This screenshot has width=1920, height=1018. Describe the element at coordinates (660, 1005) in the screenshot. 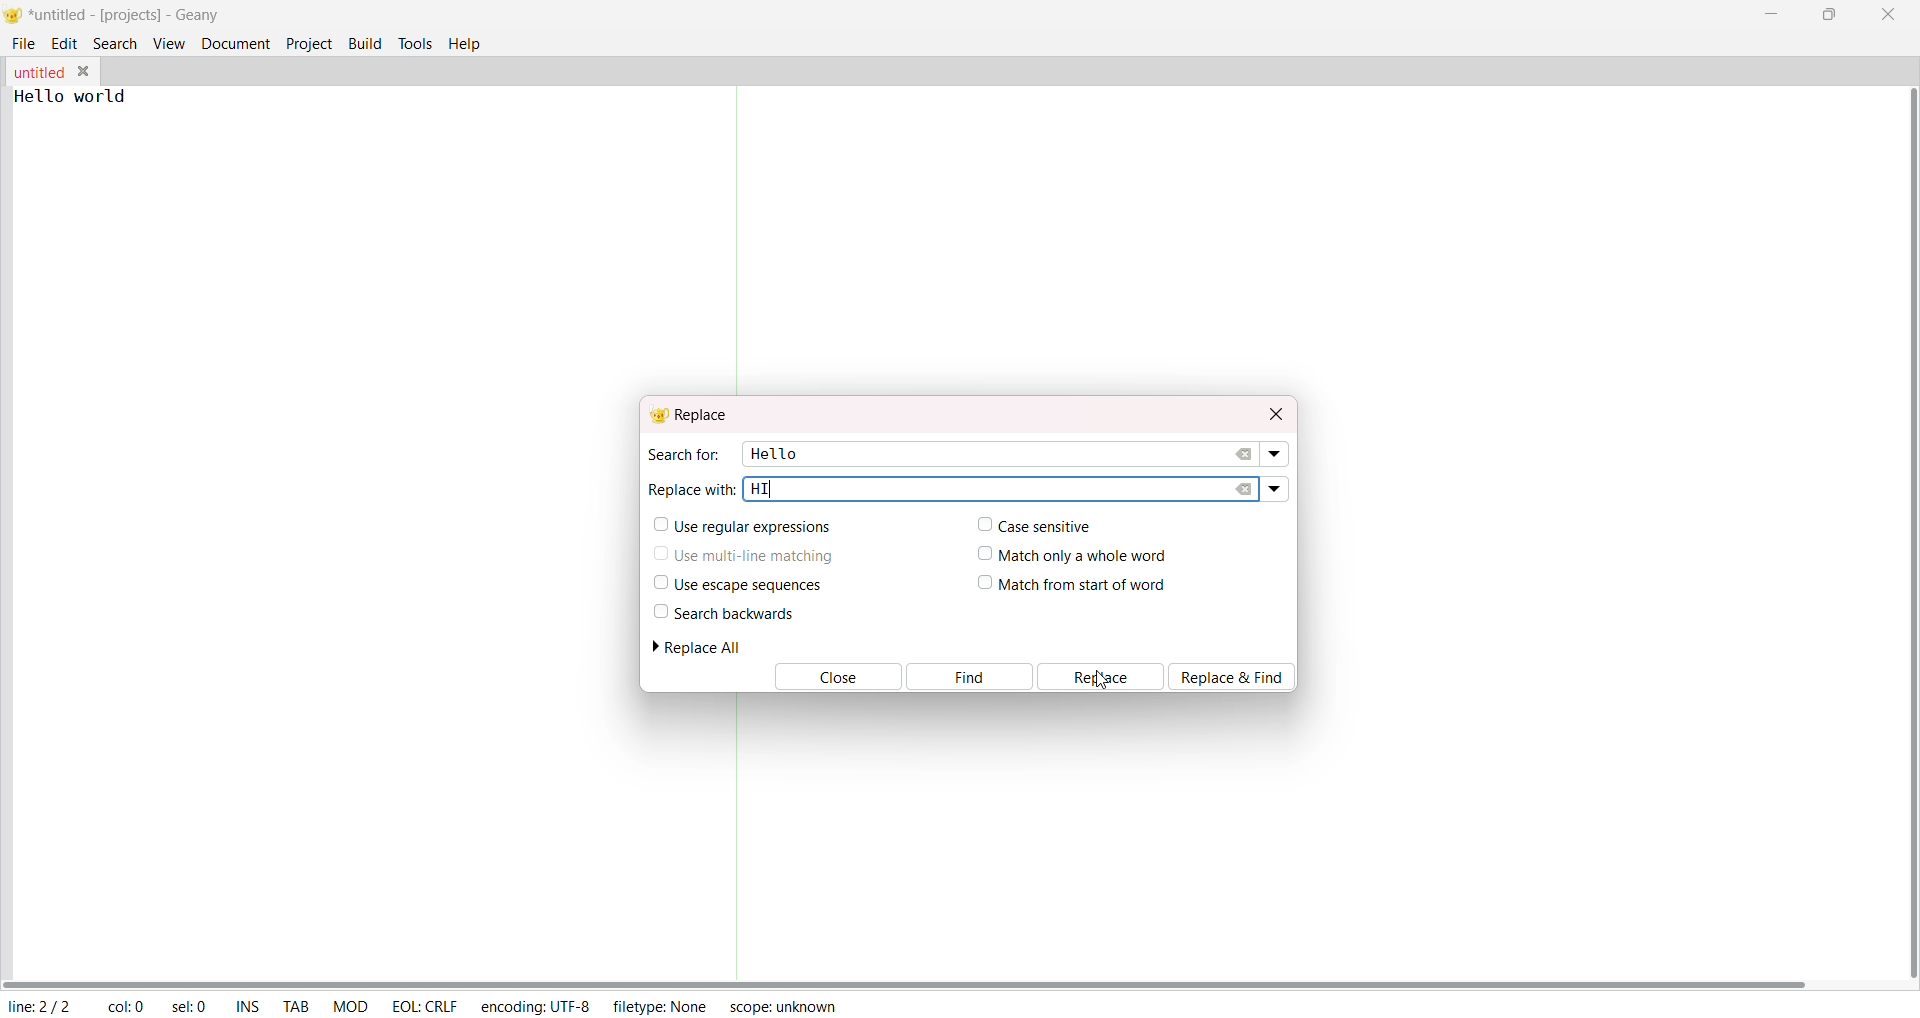

I see `filetype: NONE` at that location.